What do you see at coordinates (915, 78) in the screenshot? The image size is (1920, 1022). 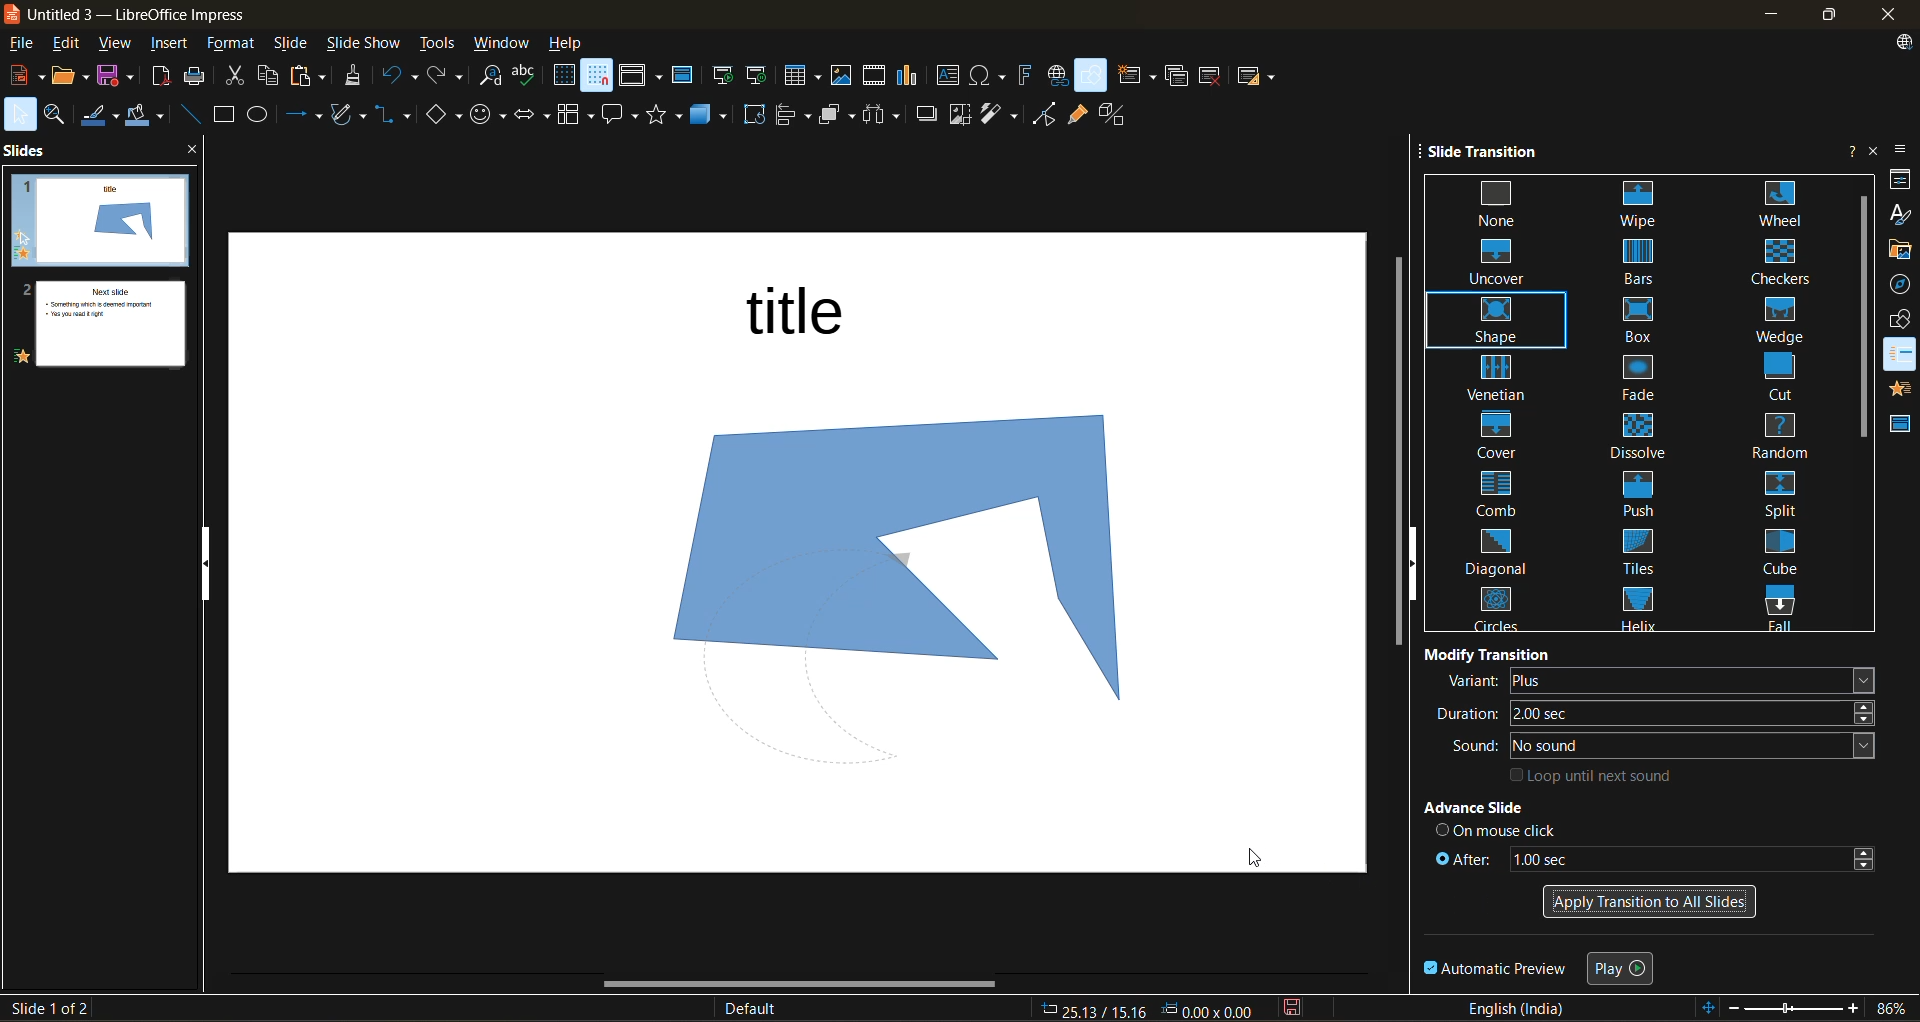 I see `insert chart` at bounding box center [915, 78].